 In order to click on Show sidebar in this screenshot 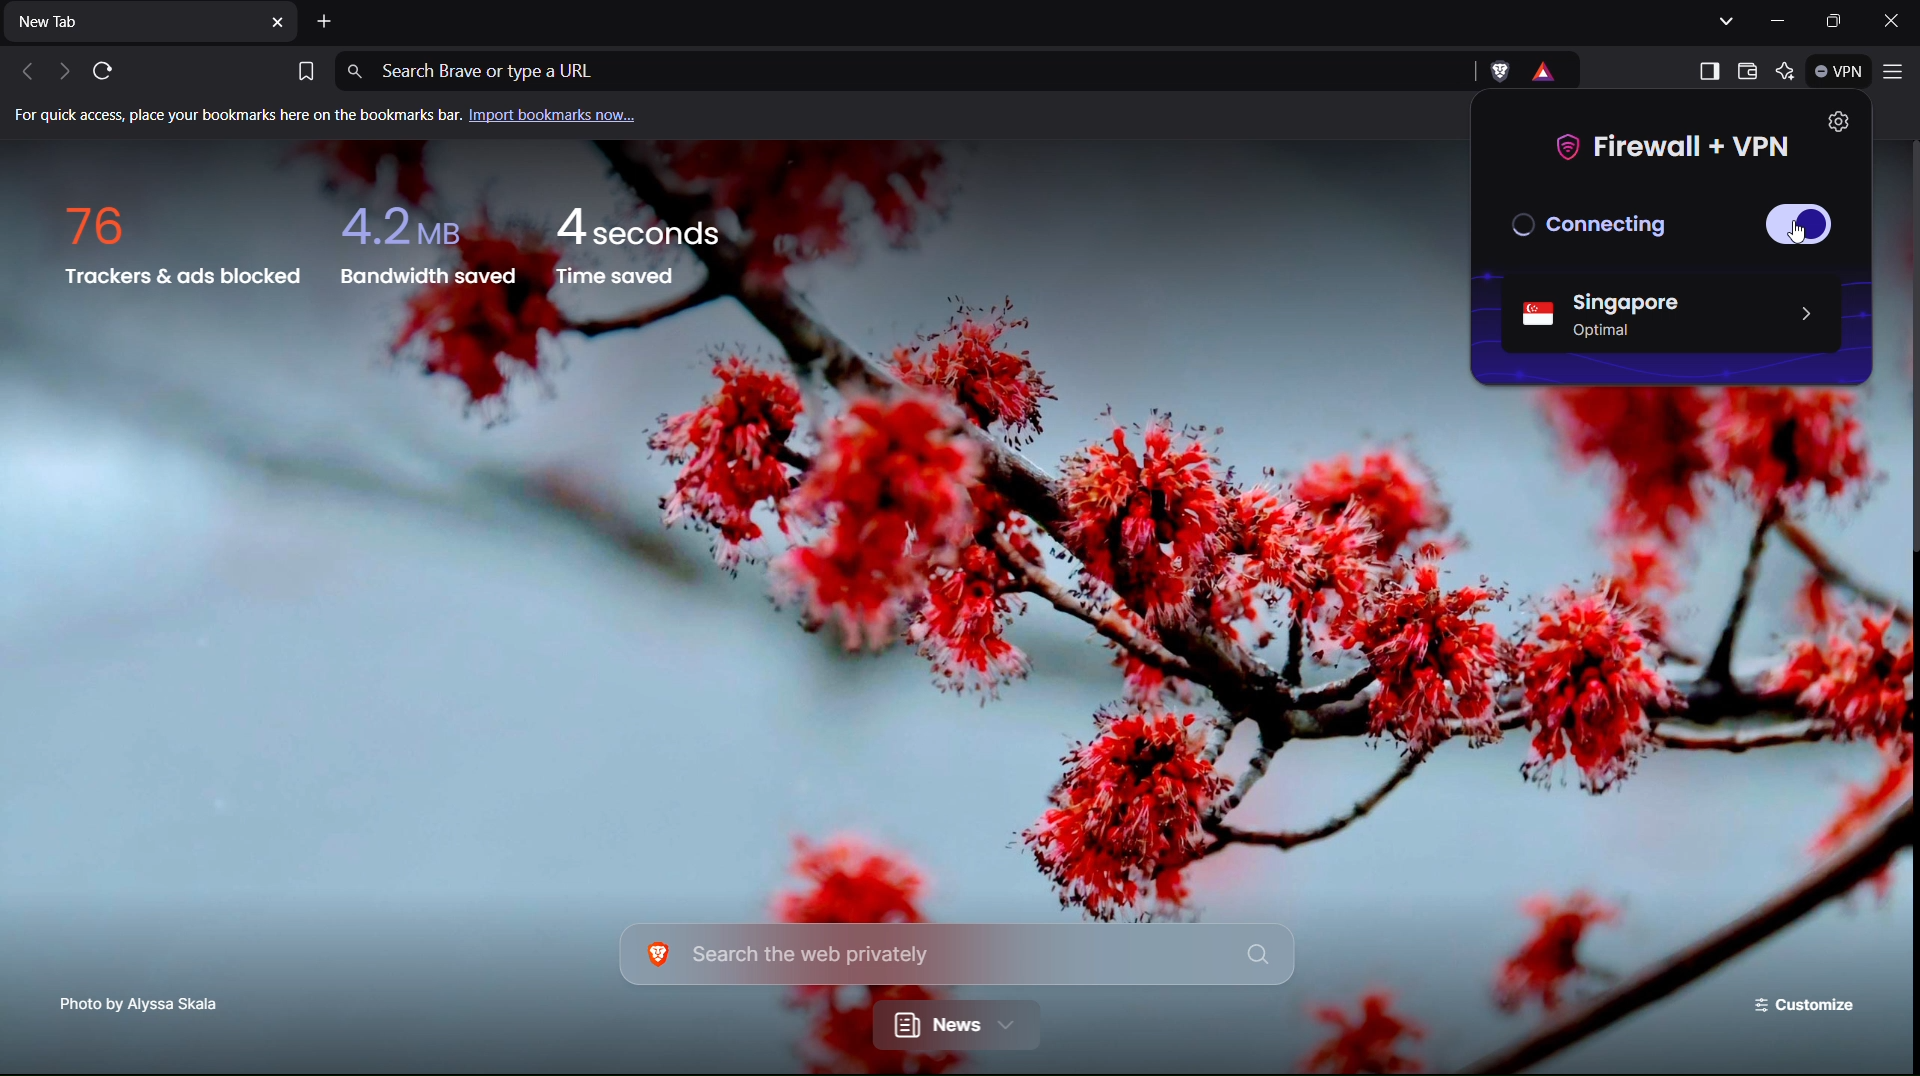, I will do `click(1708, 71)`.